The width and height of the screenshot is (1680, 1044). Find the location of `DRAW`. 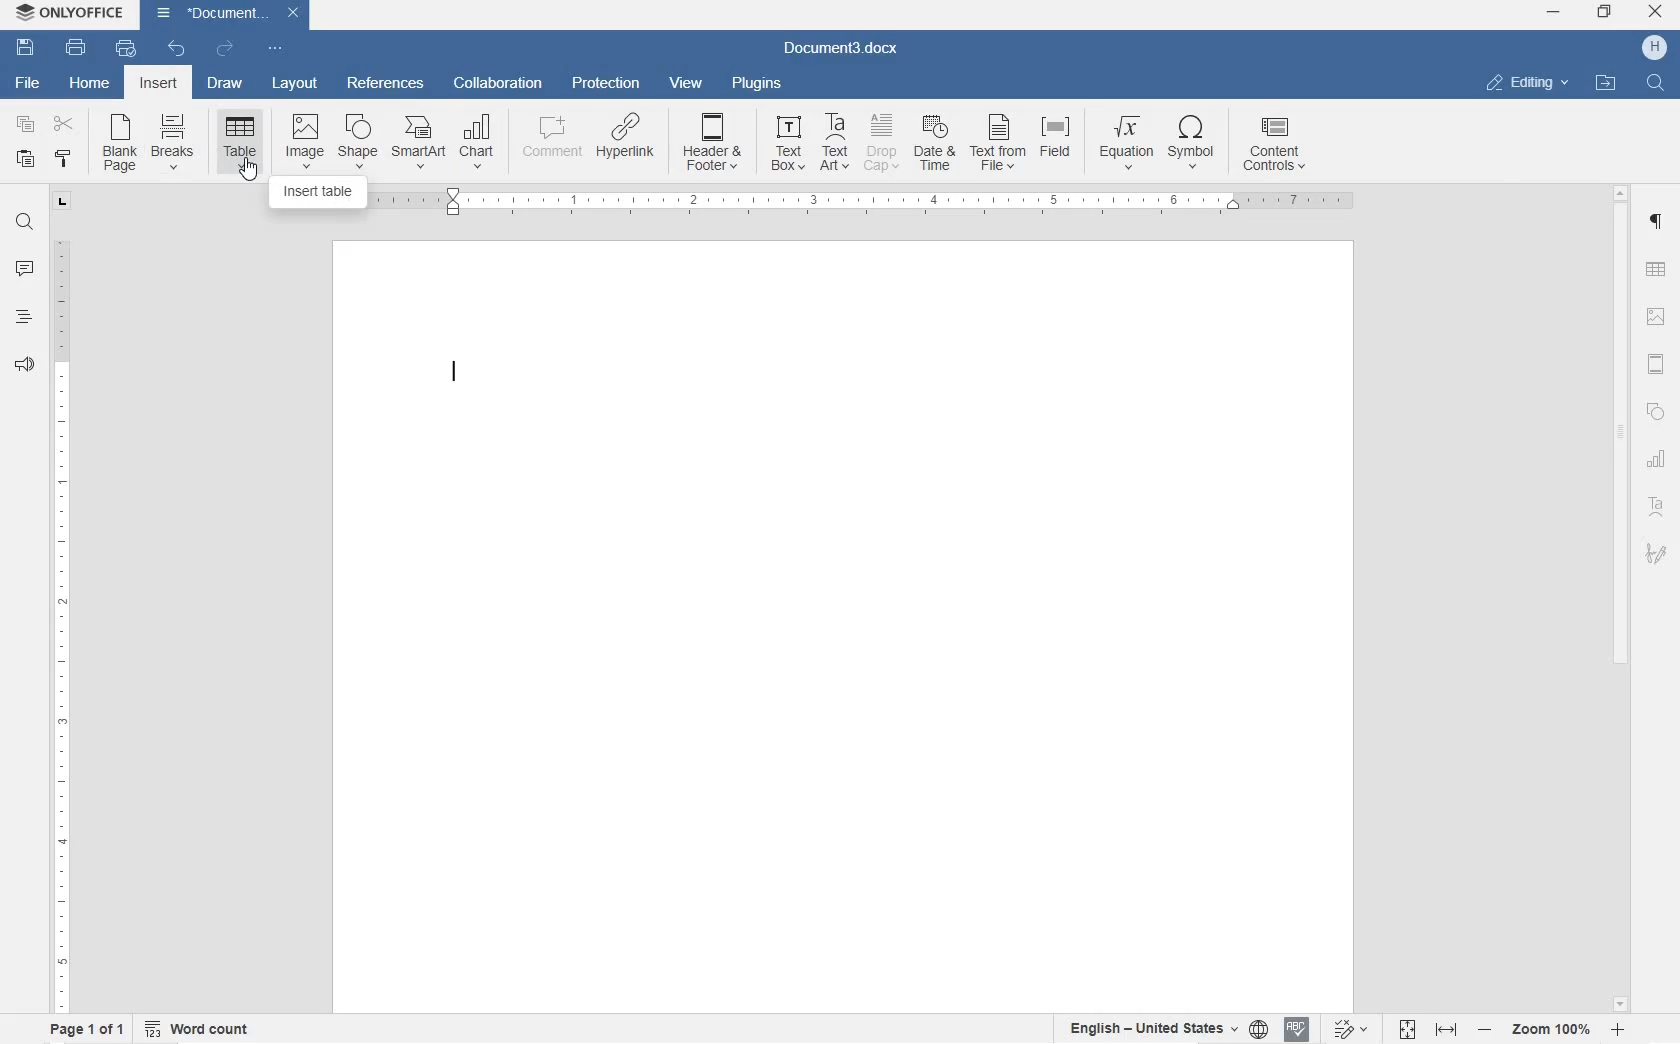

DRAW is located at coordinates (223, 86).